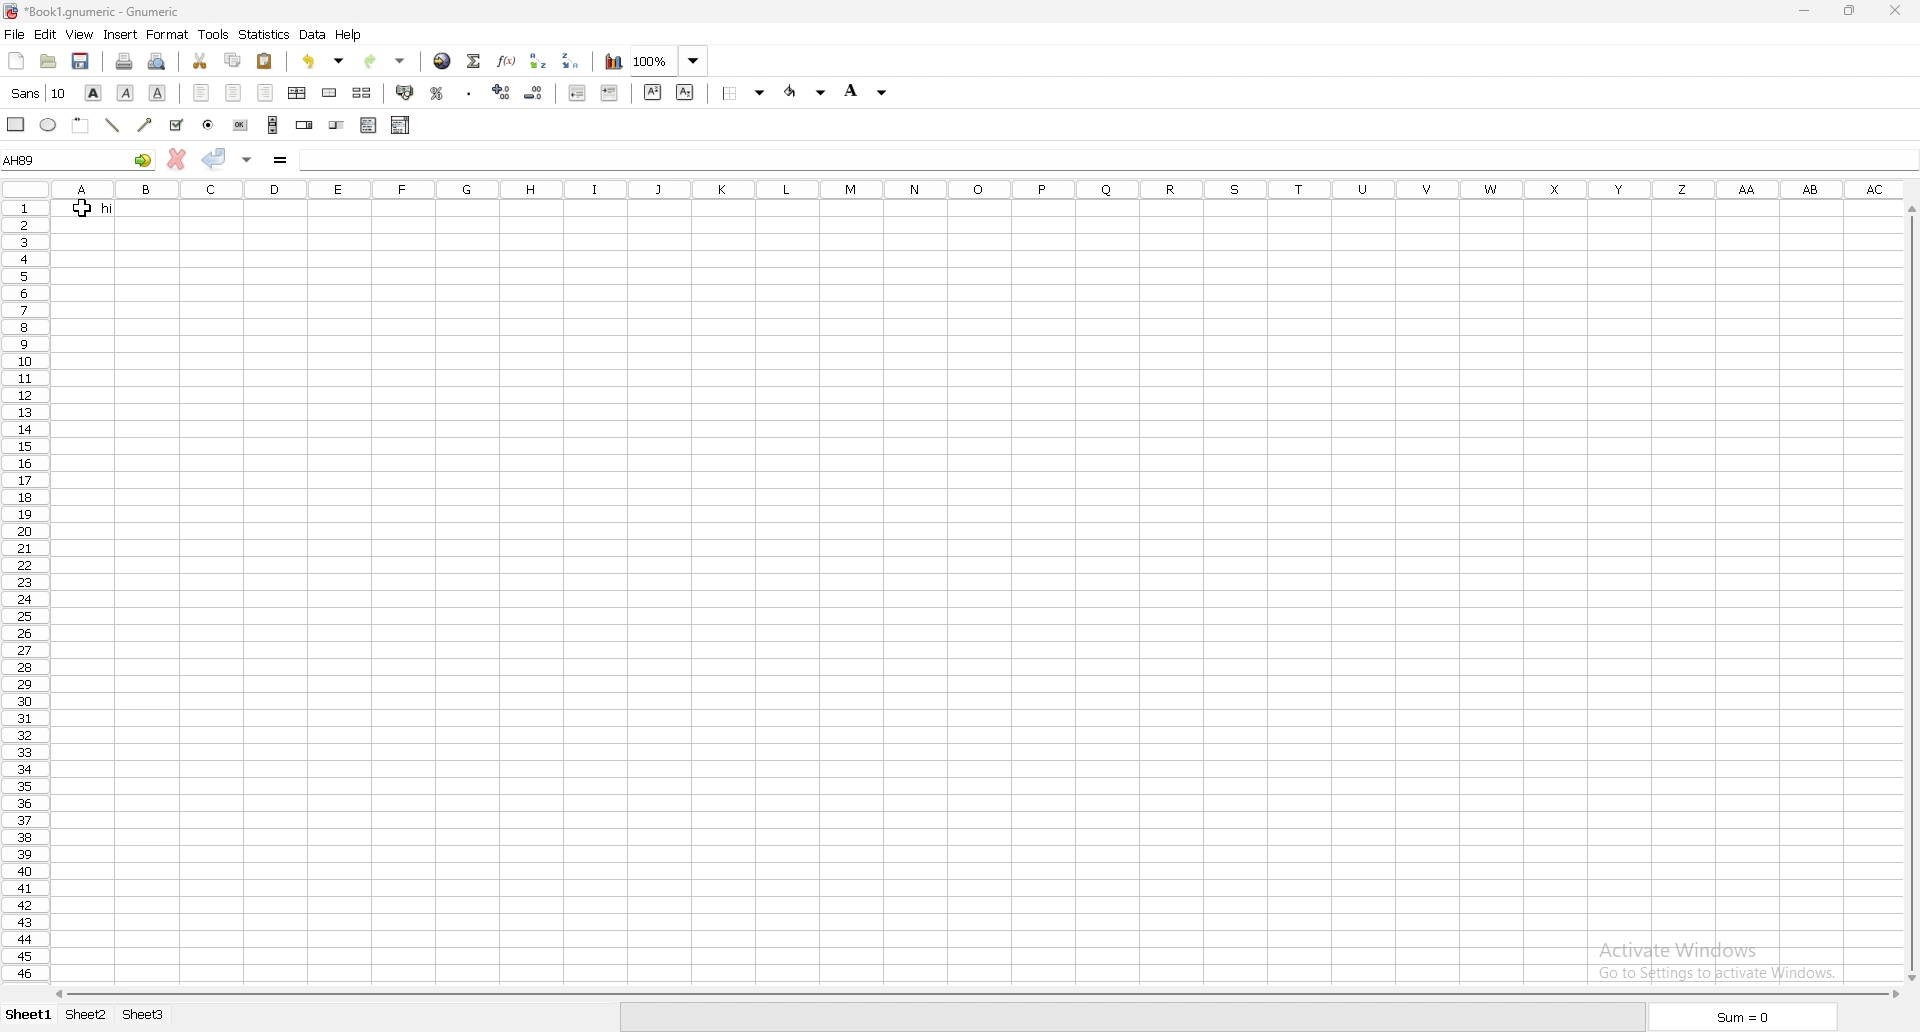 The image size is (1920, 1032). Describe the element at coordinates (505, 61) in the screenshot. I see `function` at that location.